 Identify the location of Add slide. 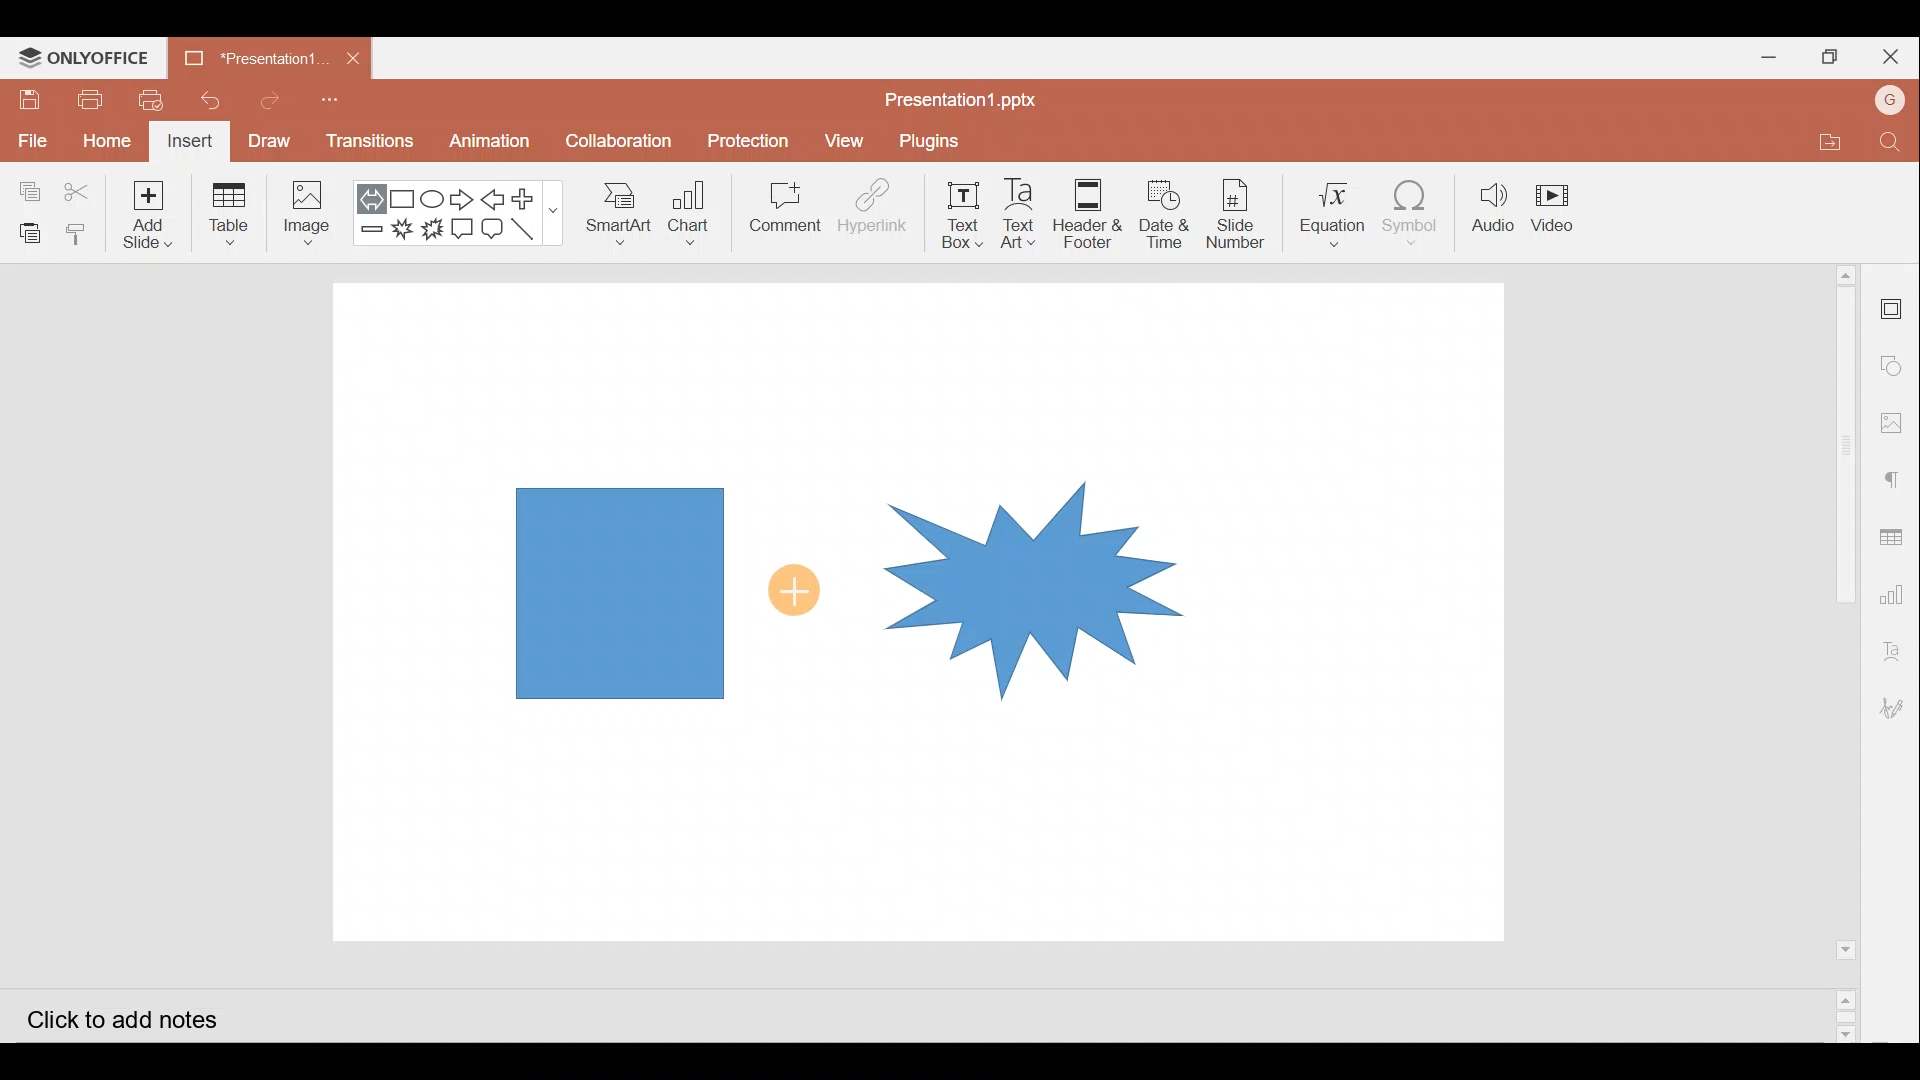
(157, 215).